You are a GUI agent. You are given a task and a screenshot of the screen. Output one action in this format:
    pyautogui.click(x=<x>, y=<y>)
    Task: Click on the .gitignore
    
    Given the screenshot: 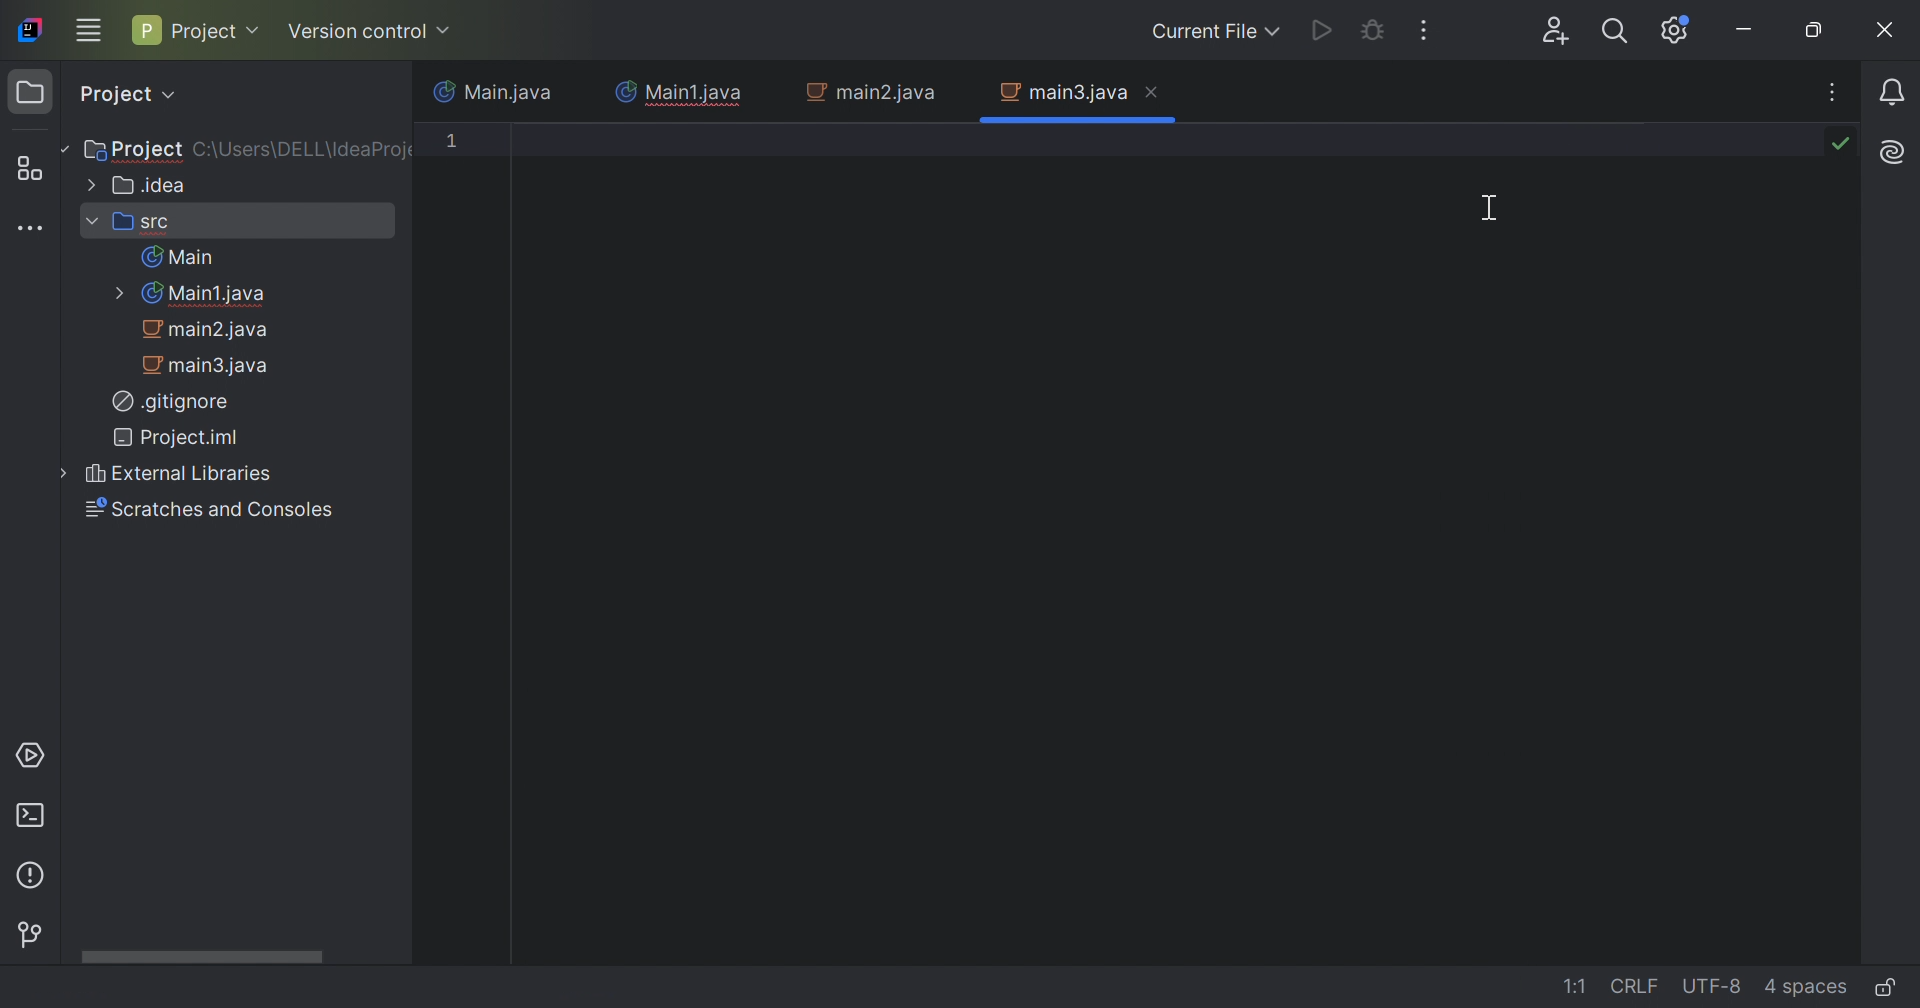 What is the action you would take?
    pyautogui.click(x=169, y=400)
    